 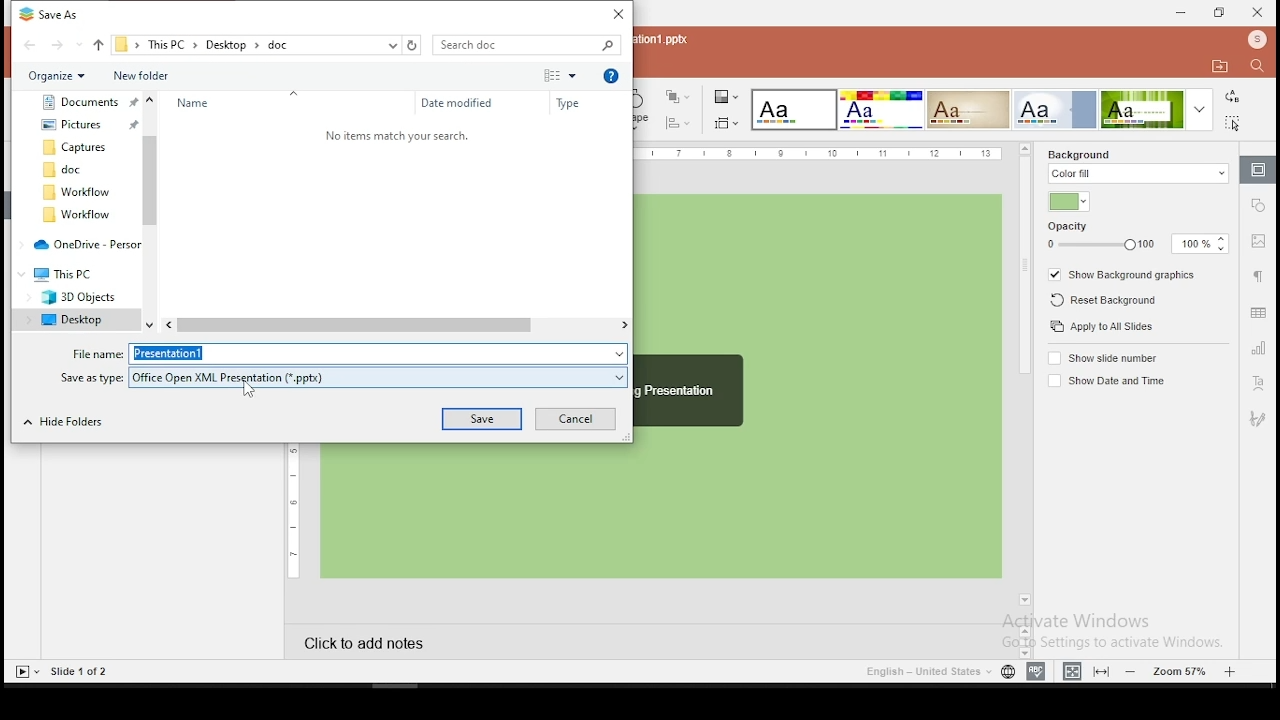 What do you see at coordinates (1233, 96) in the screenshot?
I see `replace` at bounding box center [1233, 96].